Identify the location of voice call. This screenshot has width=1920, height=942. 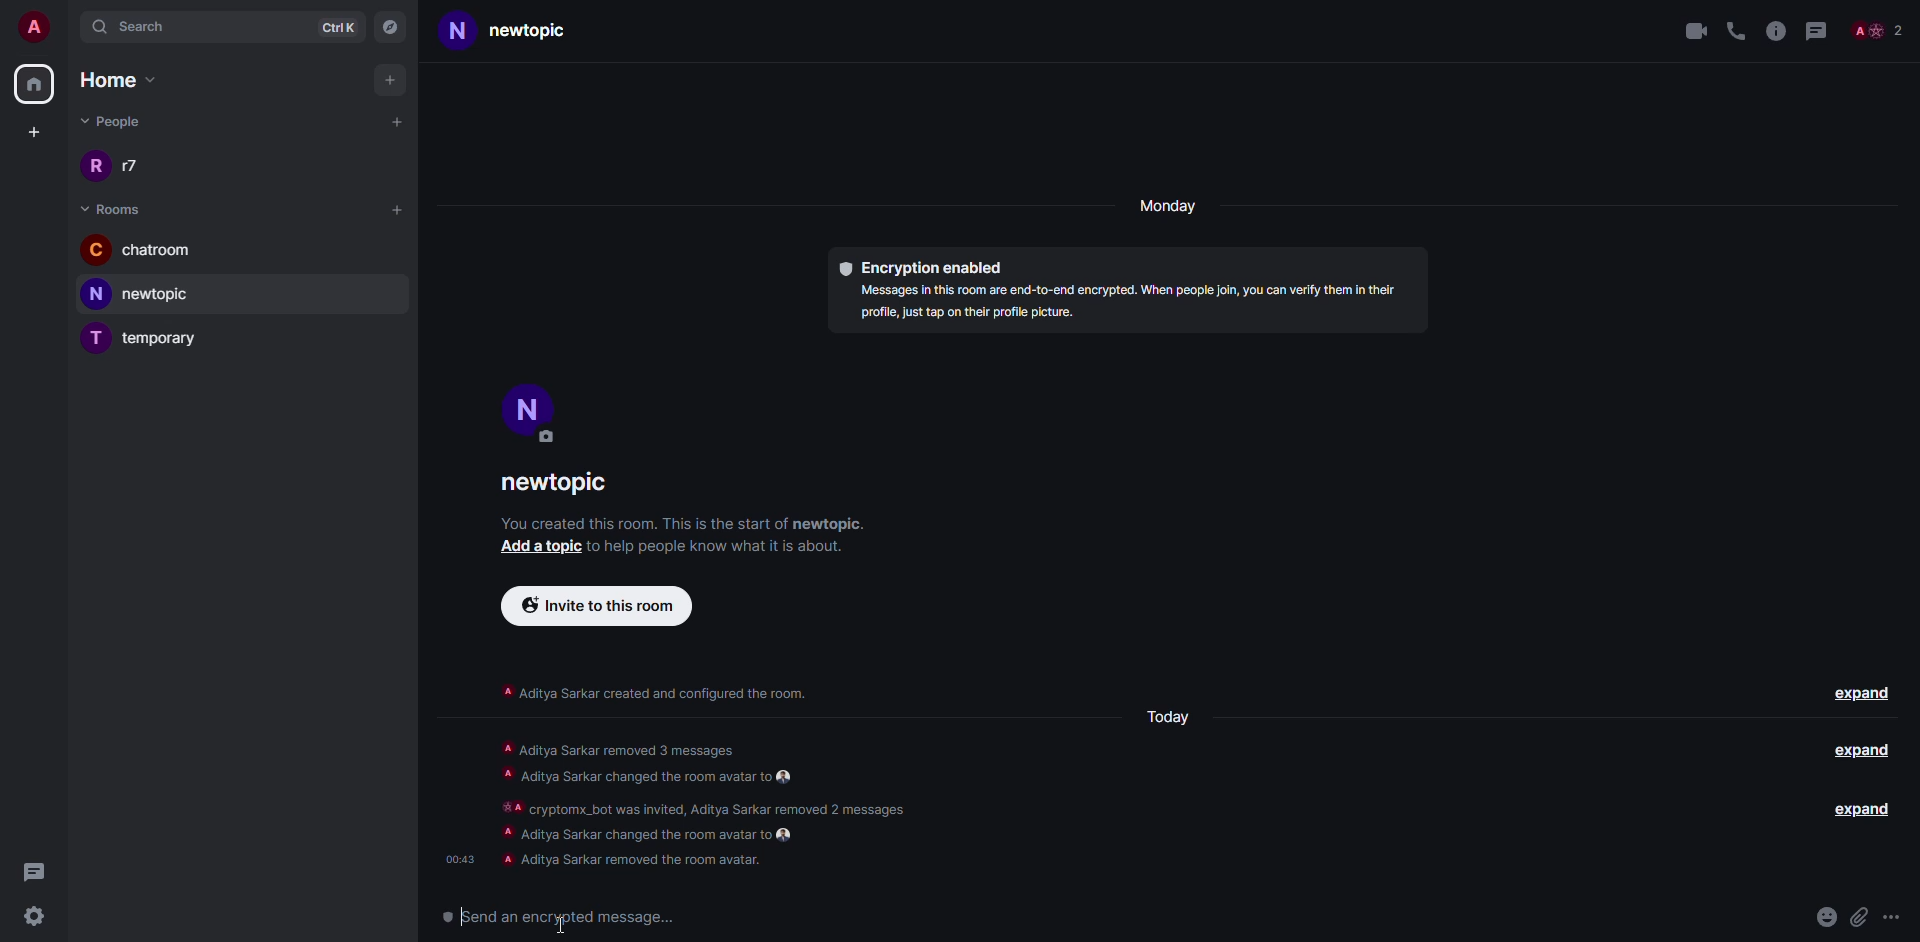
(1736, 28).